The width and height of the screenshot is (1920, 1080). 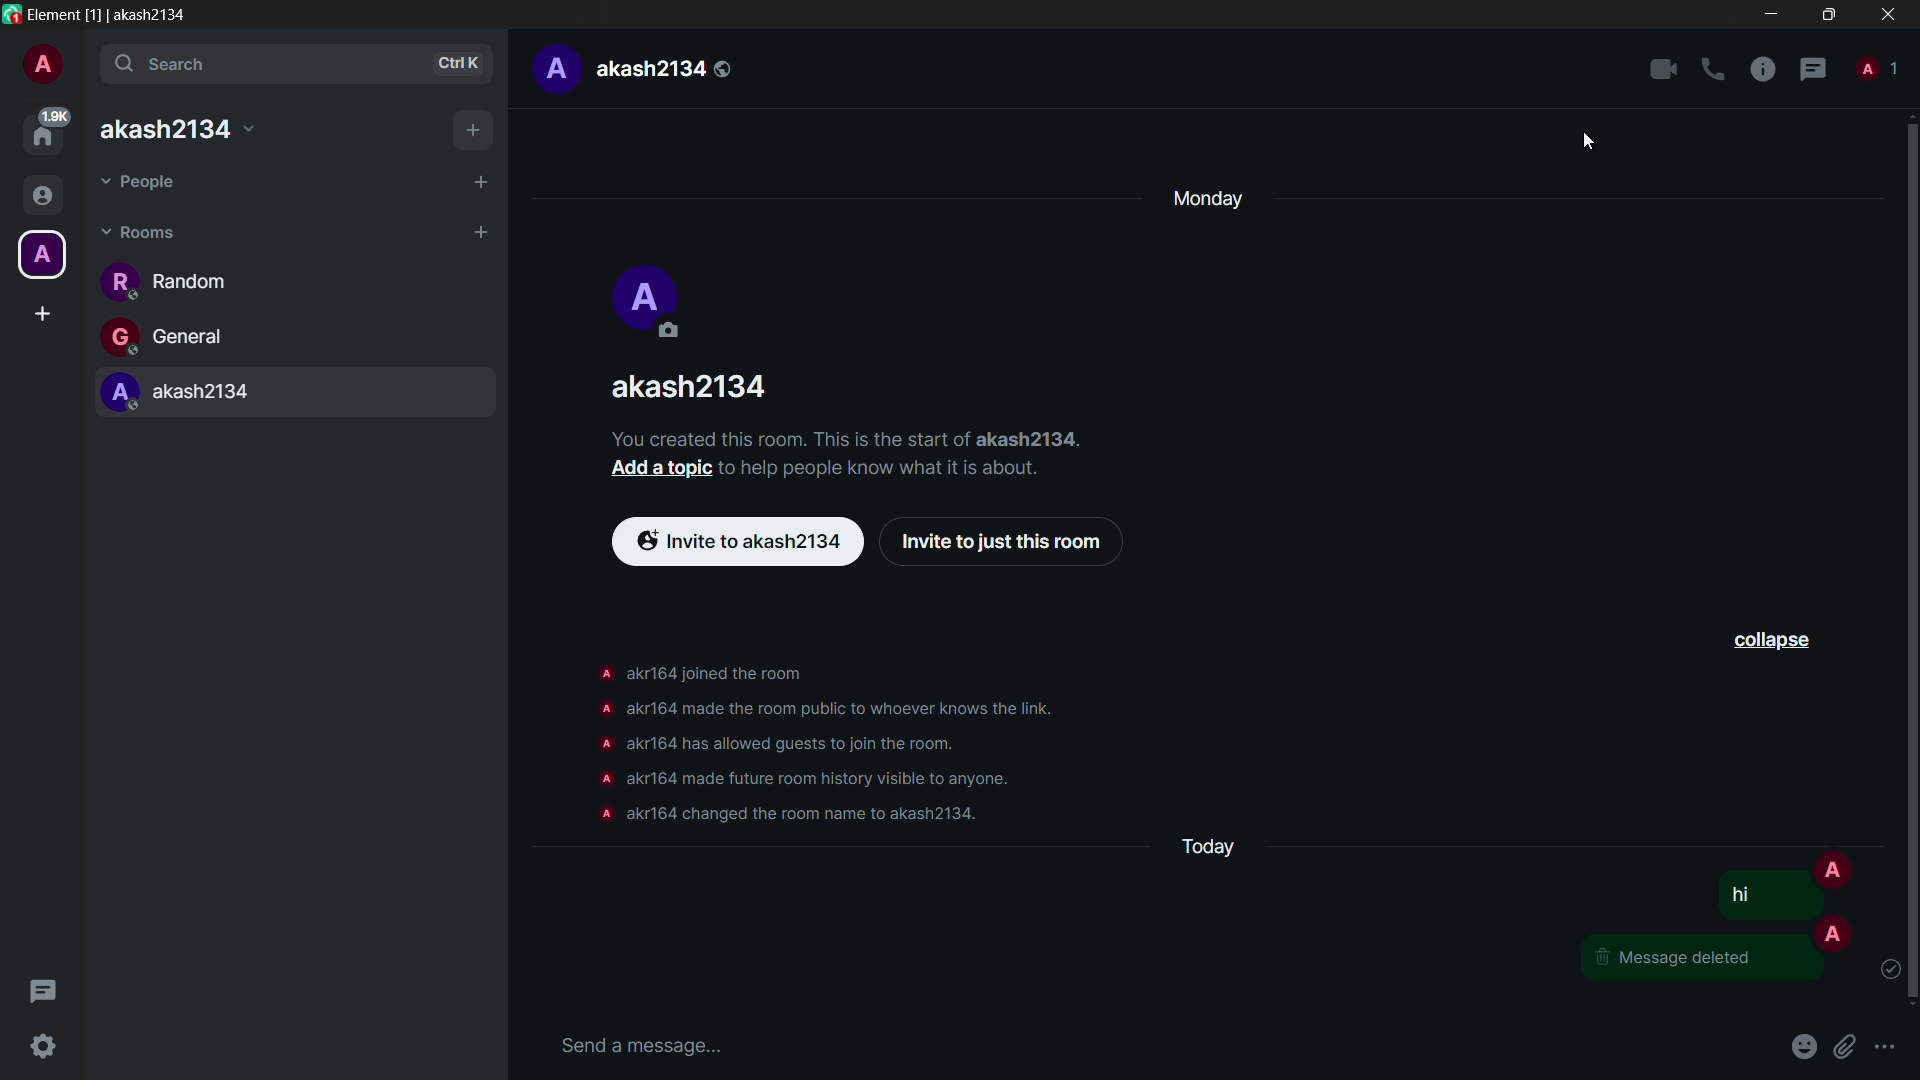 I want to click on threads, so click(x=41, y=994).